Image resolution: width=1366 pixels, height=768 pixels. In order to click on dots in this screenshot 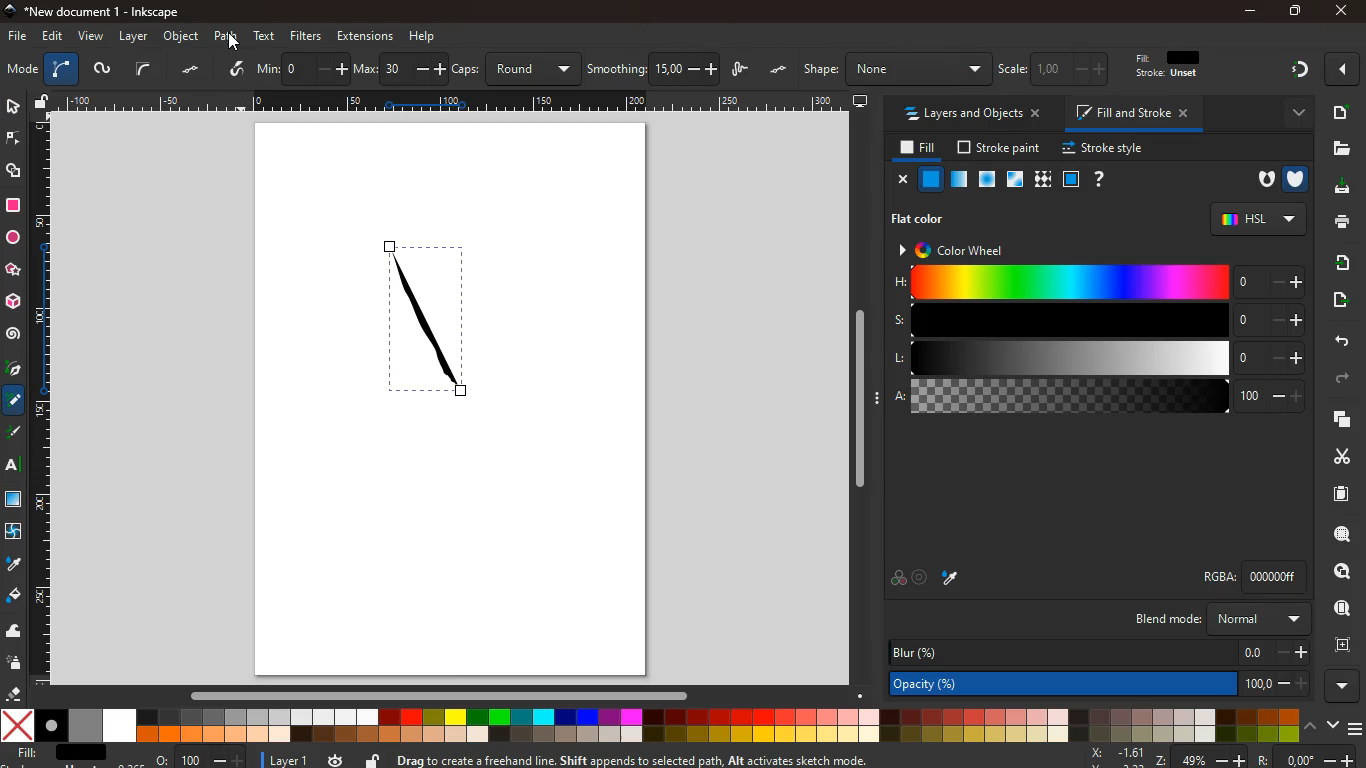, I will do `click(193, 70)`.